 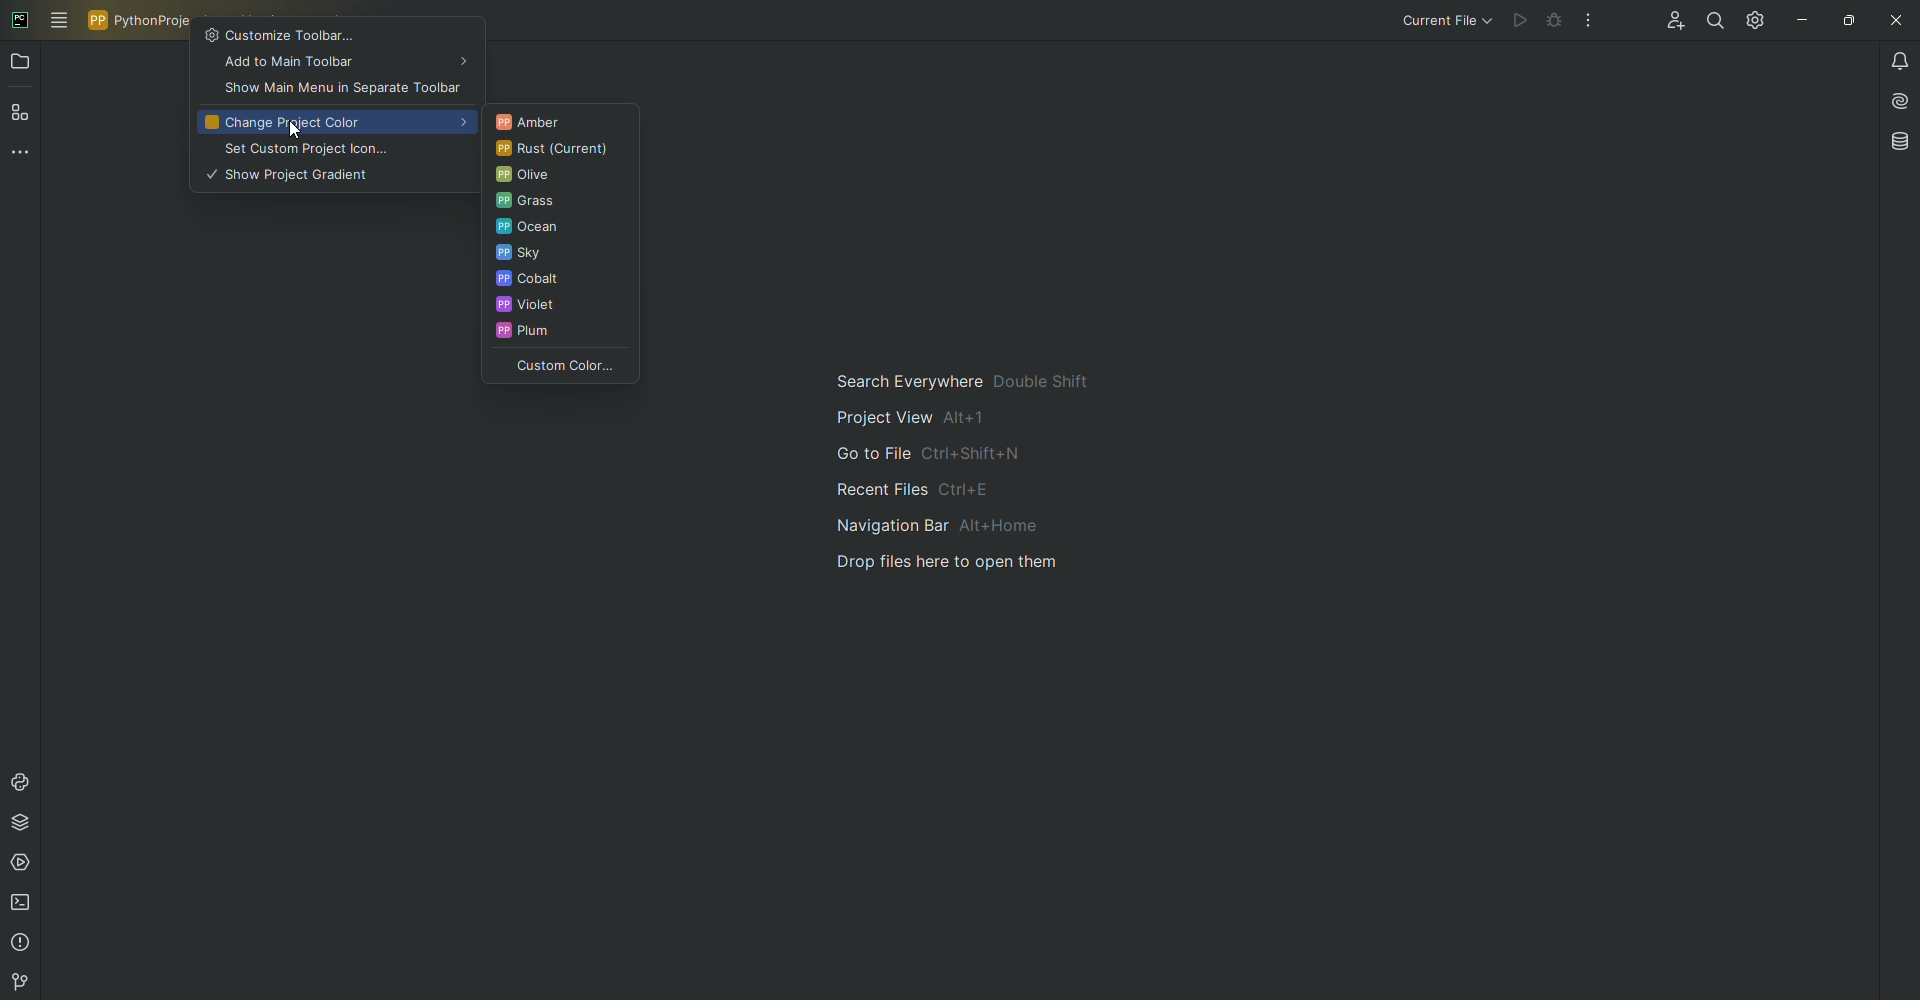 What do you see at coordinates (1846, 19) in the screenshot?
I see `Restore` at bounding box center [1846, 19].